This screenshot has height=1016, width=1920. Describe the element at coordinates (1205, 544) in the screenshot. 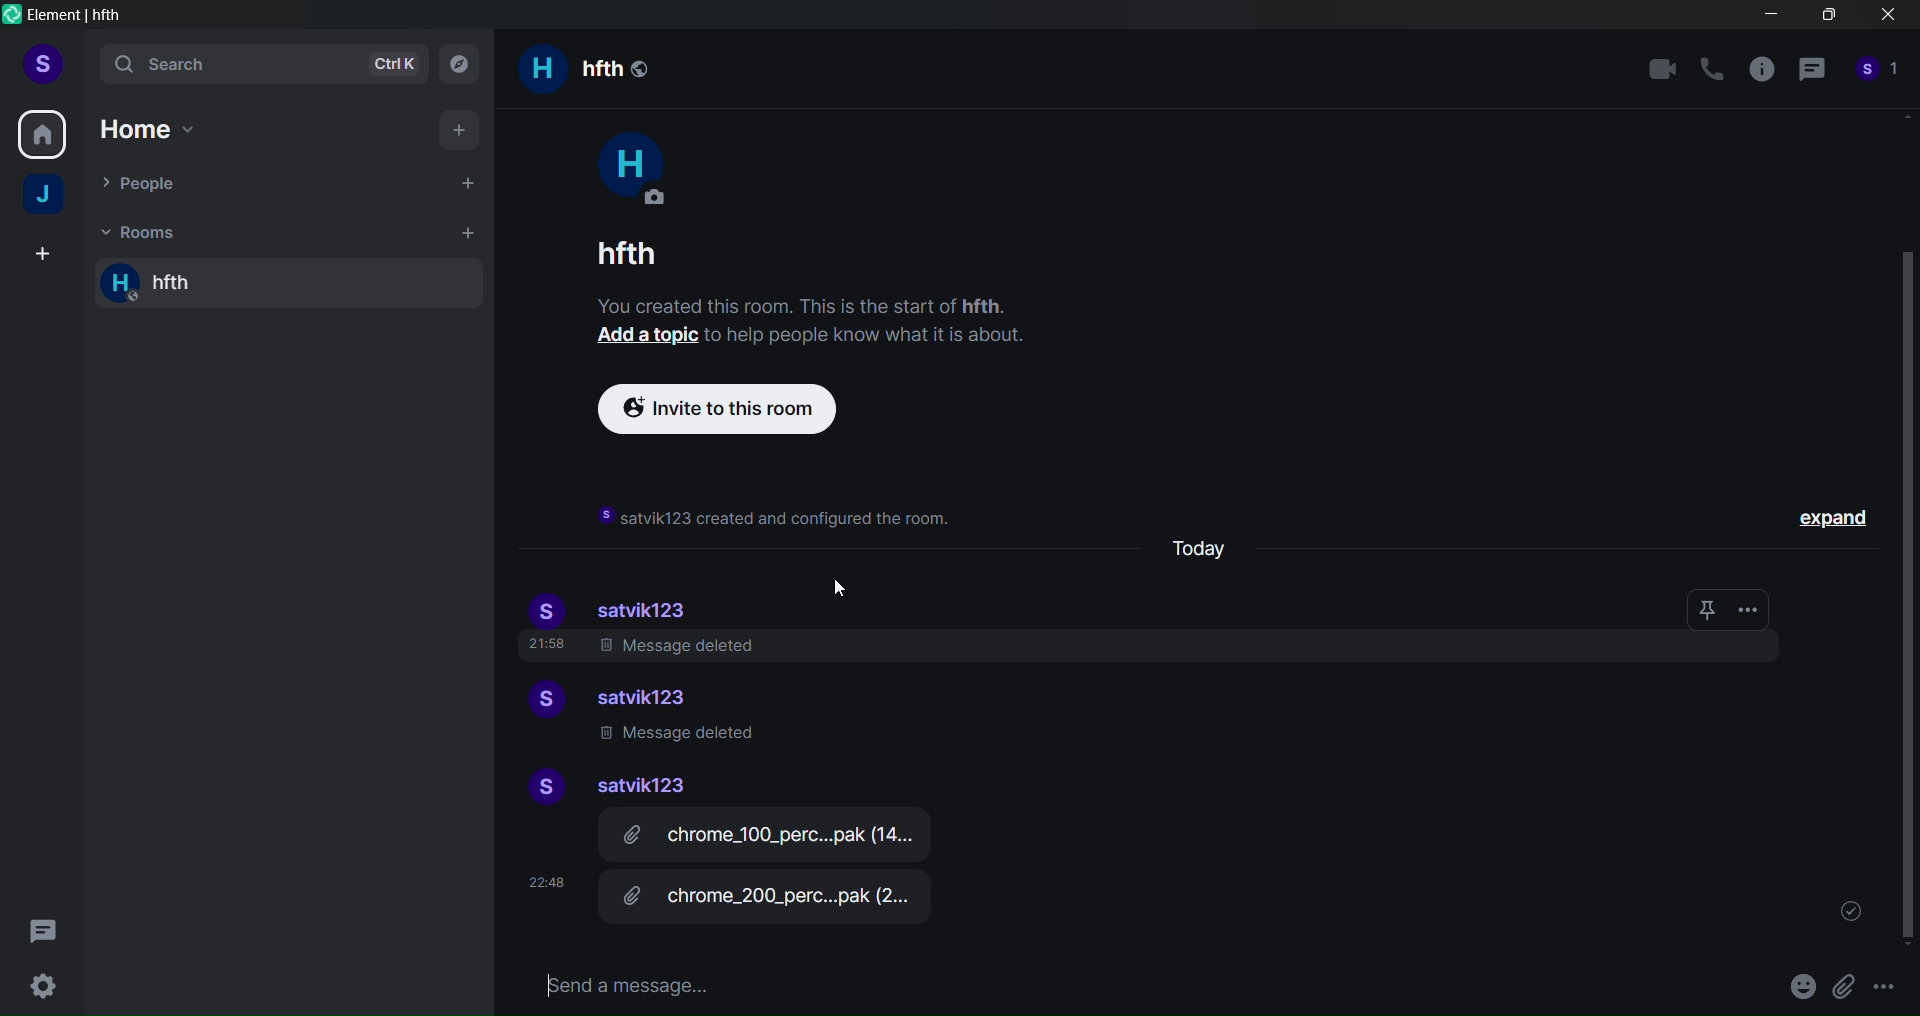

I see `Today` at that location.